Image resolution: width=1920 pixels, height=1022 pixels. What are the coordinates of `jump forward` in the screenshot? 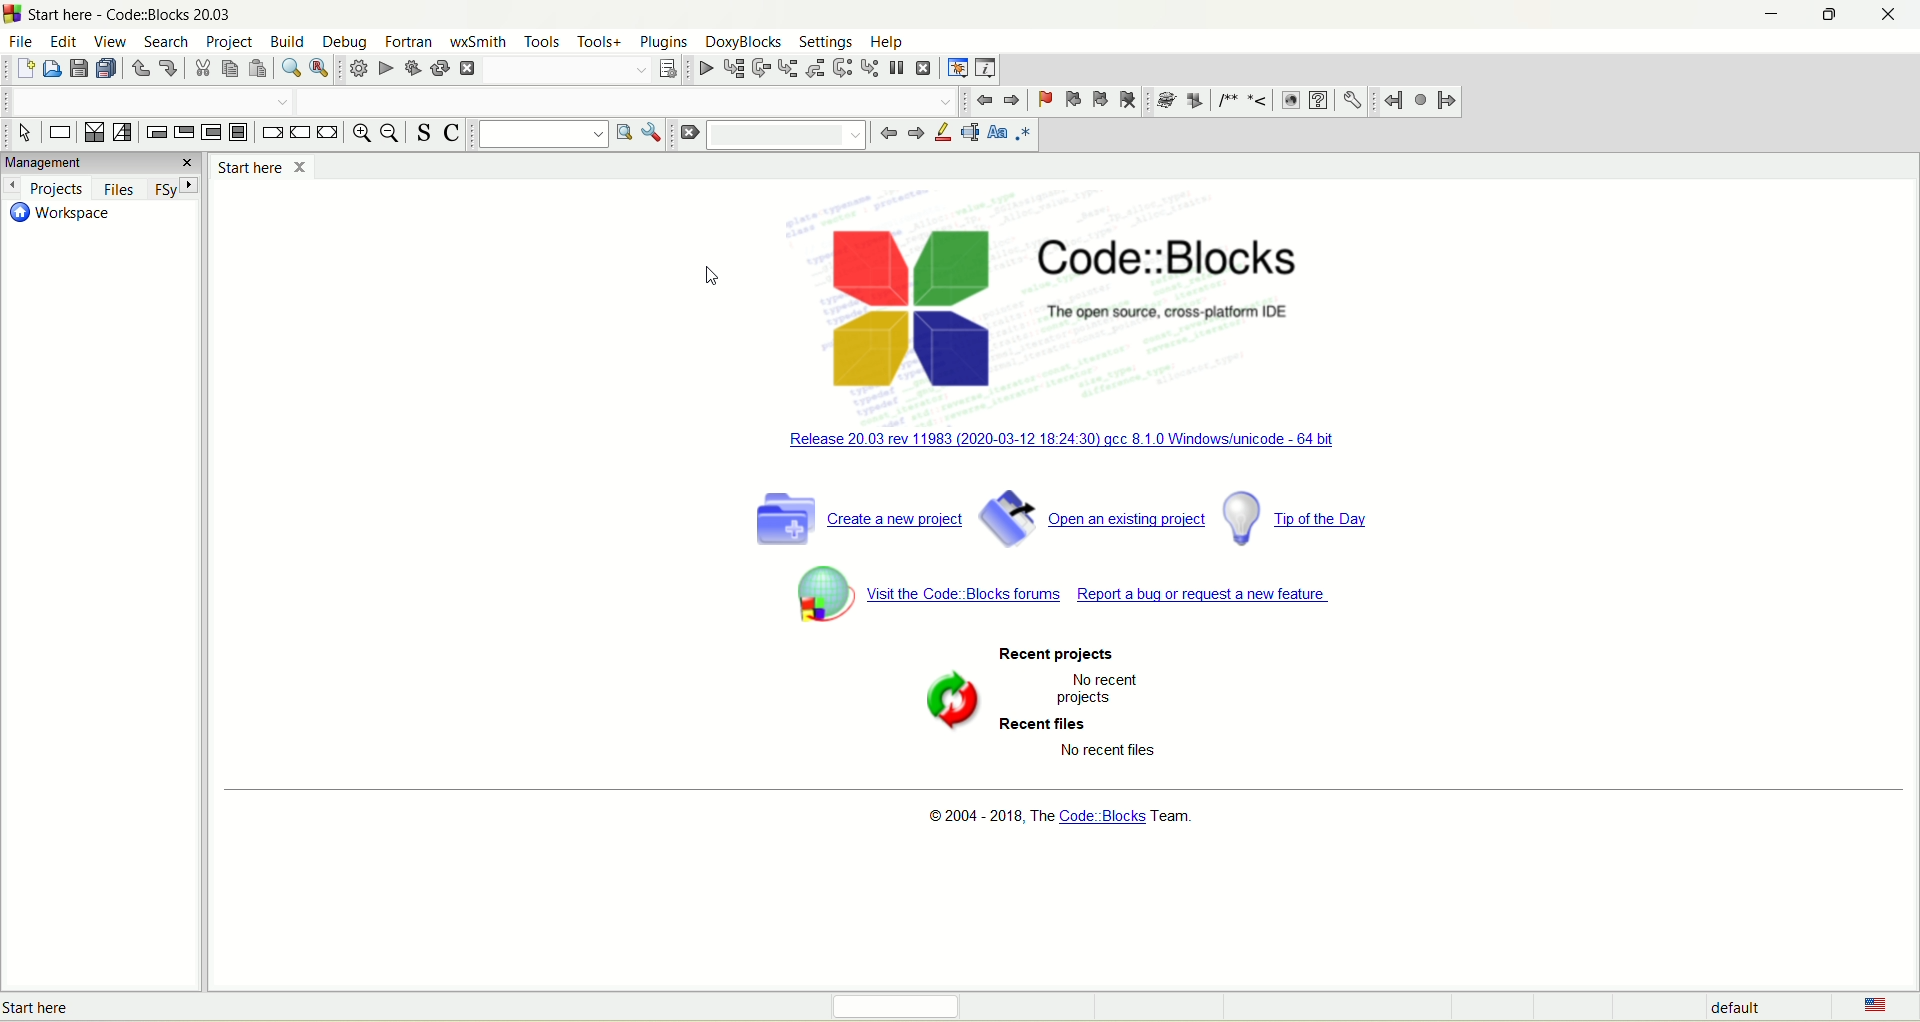 It's located at (1011, 101).